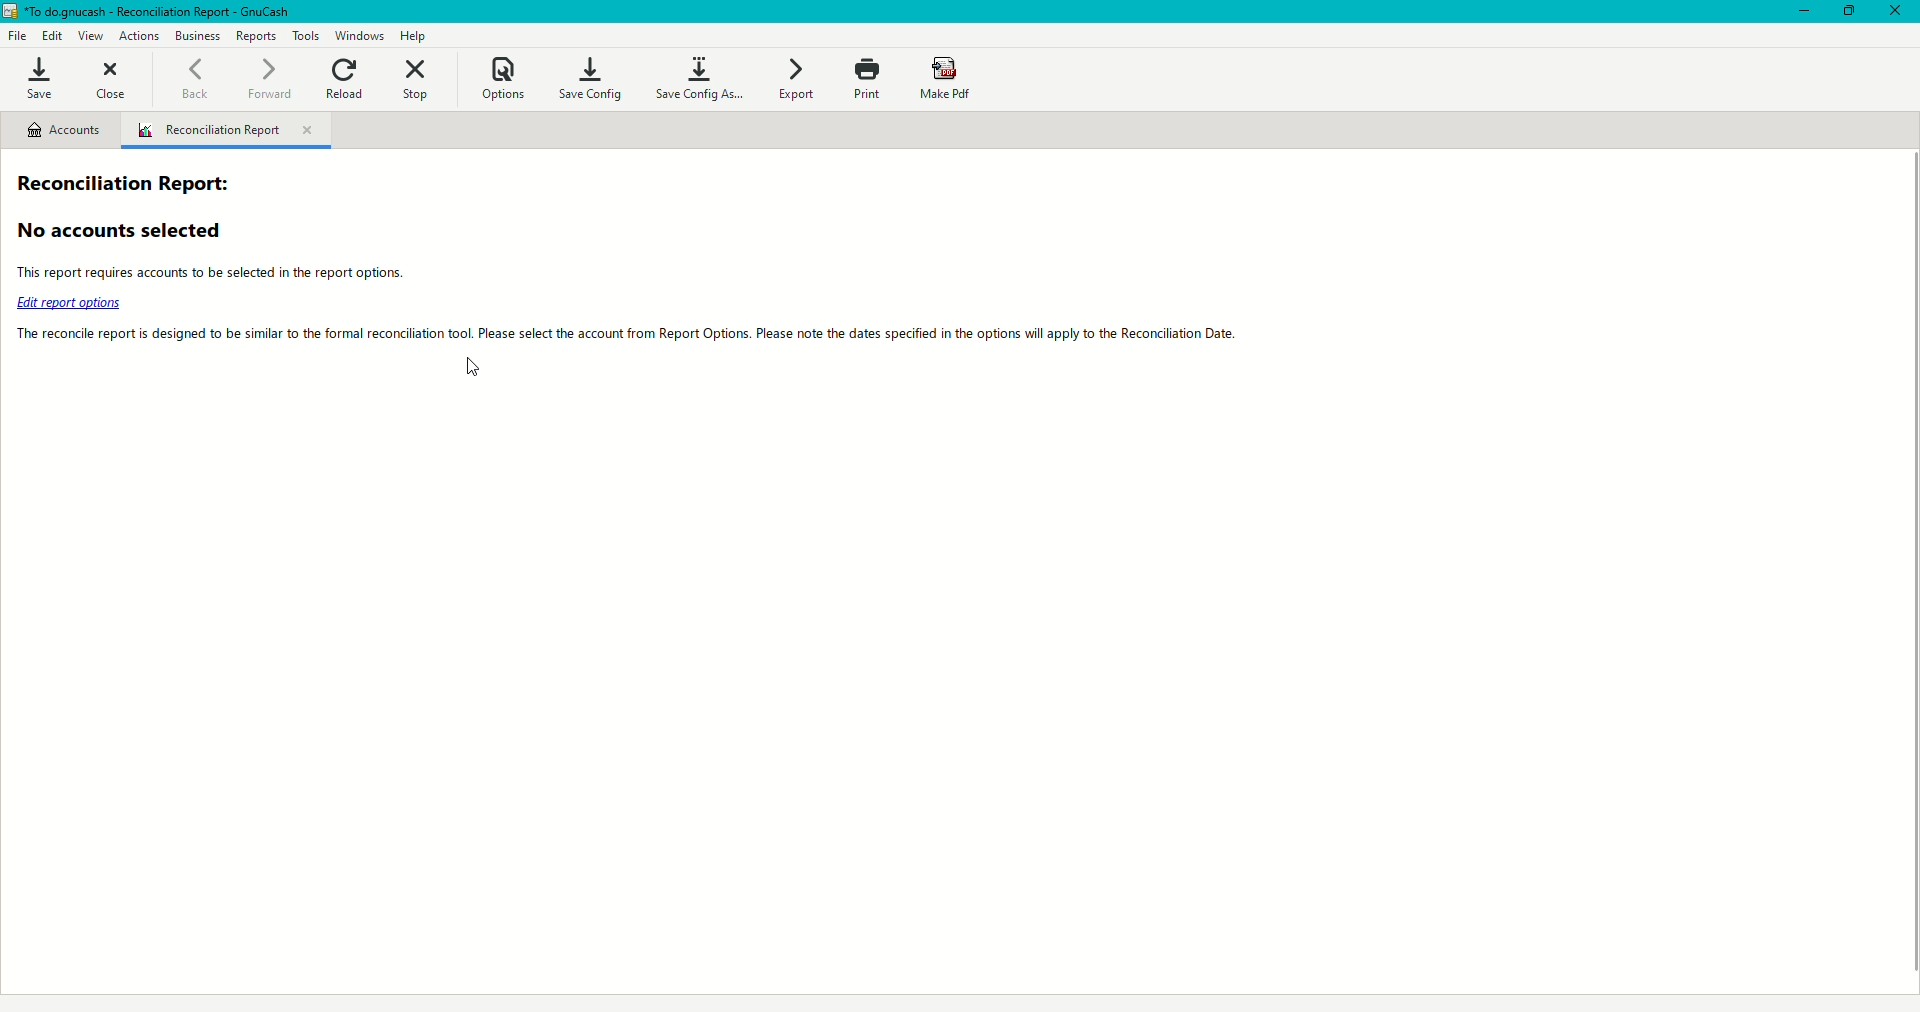 The height and width of the screenshot is (1012, 1920). What do you see at coordinates (138, 33) in the screenshot?
I see `Actions` at bounding box center [138, 33].